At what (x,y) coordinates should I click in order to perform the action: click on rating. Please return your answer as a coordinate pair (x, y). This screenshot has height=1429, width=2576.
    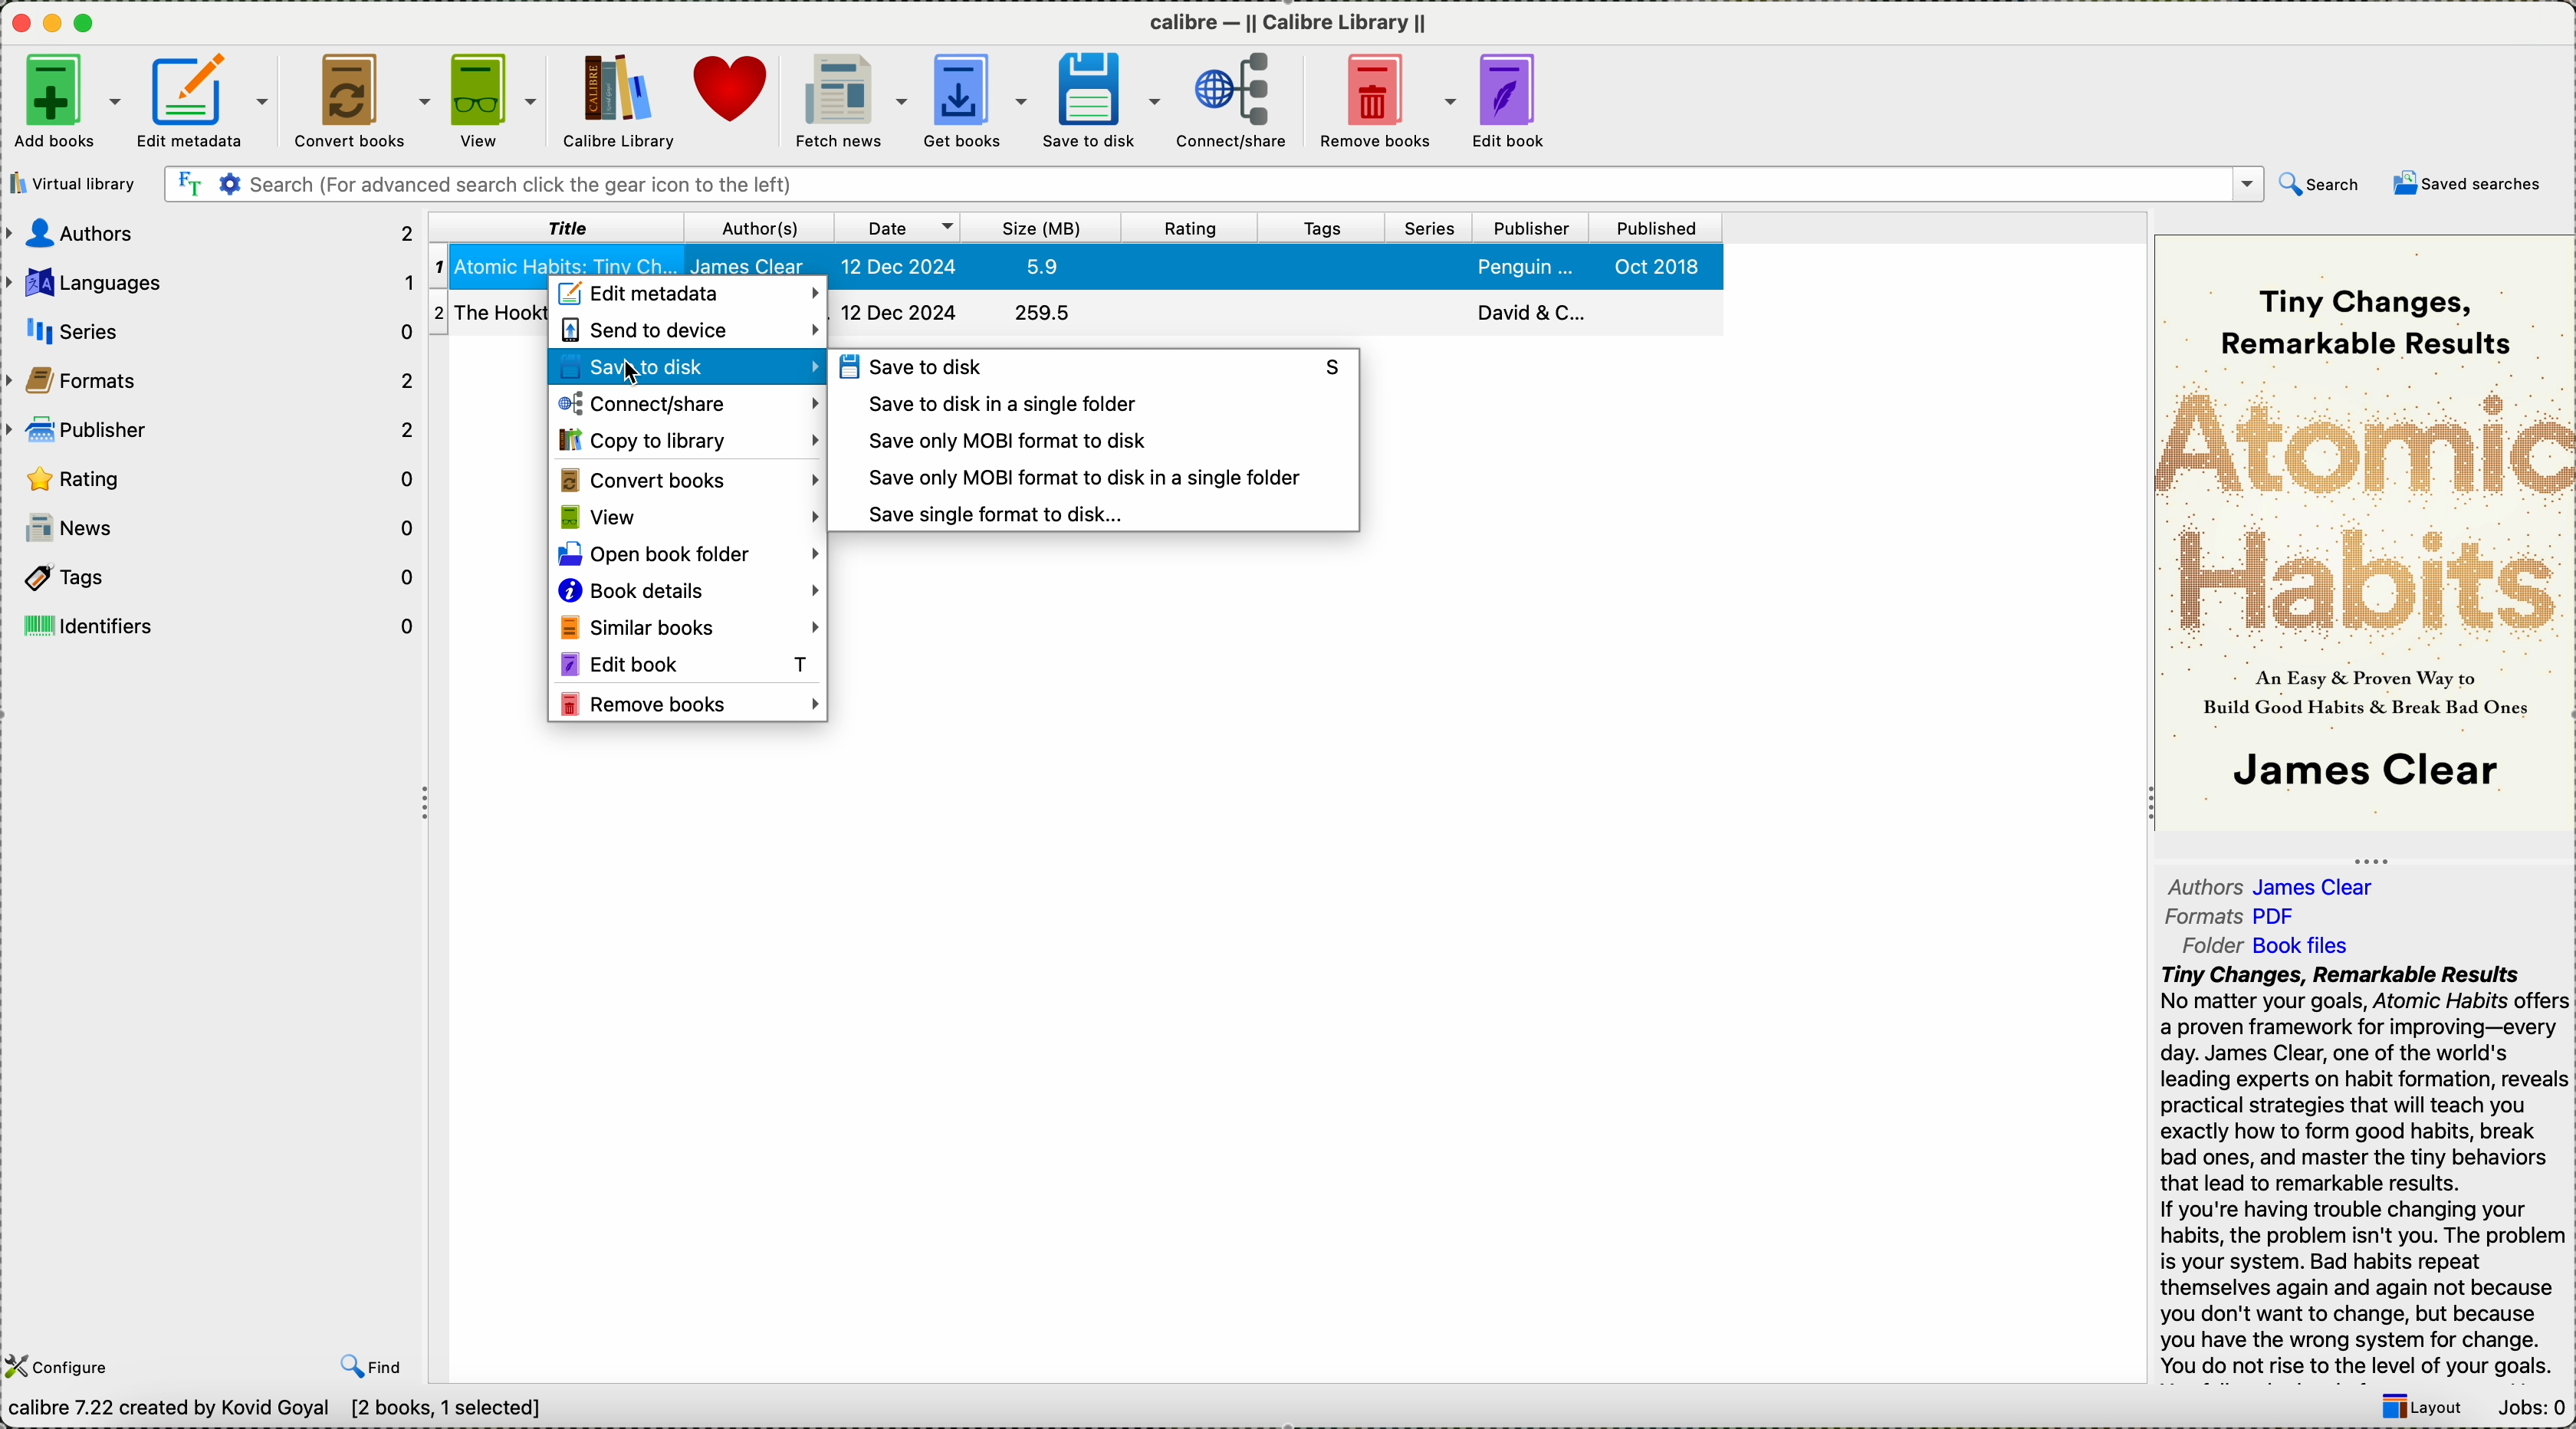
    Looking at the image, I should click on (208, 476).